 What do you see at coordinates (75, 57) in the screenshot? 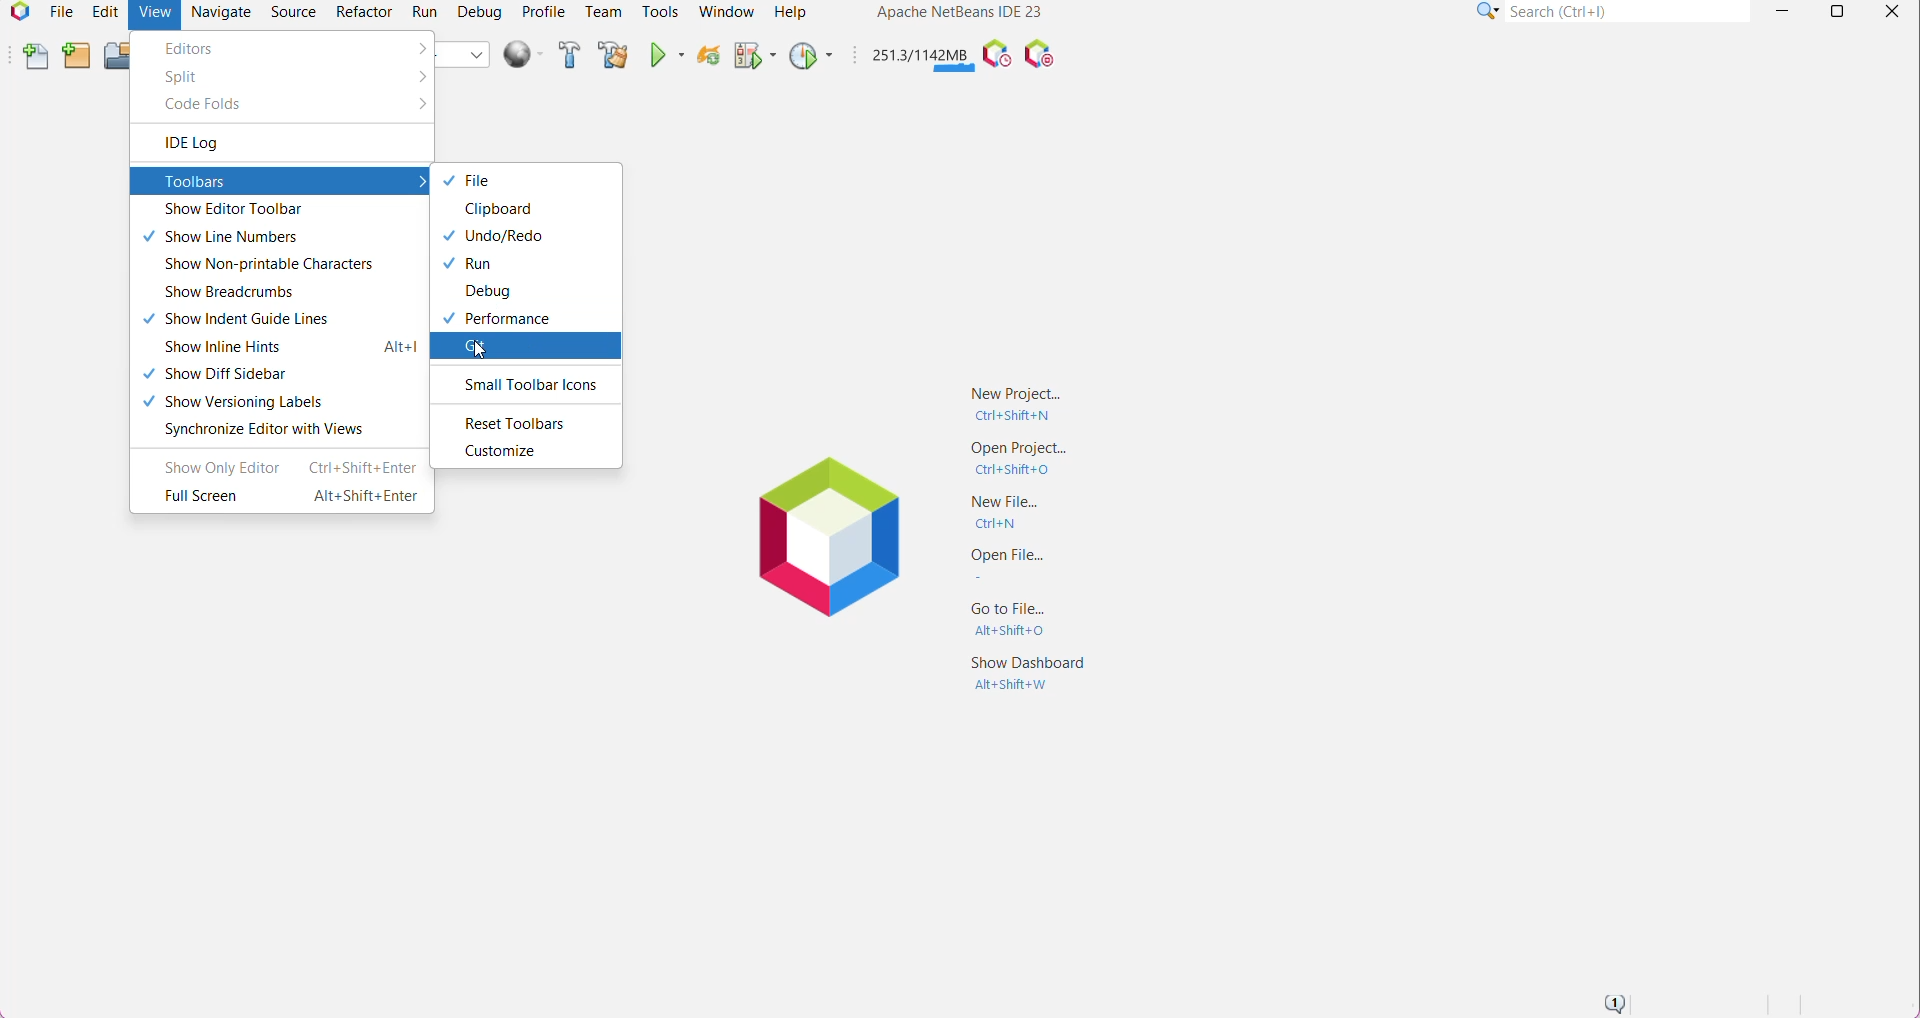
I see `New Project` at bounding box center [75, 57].